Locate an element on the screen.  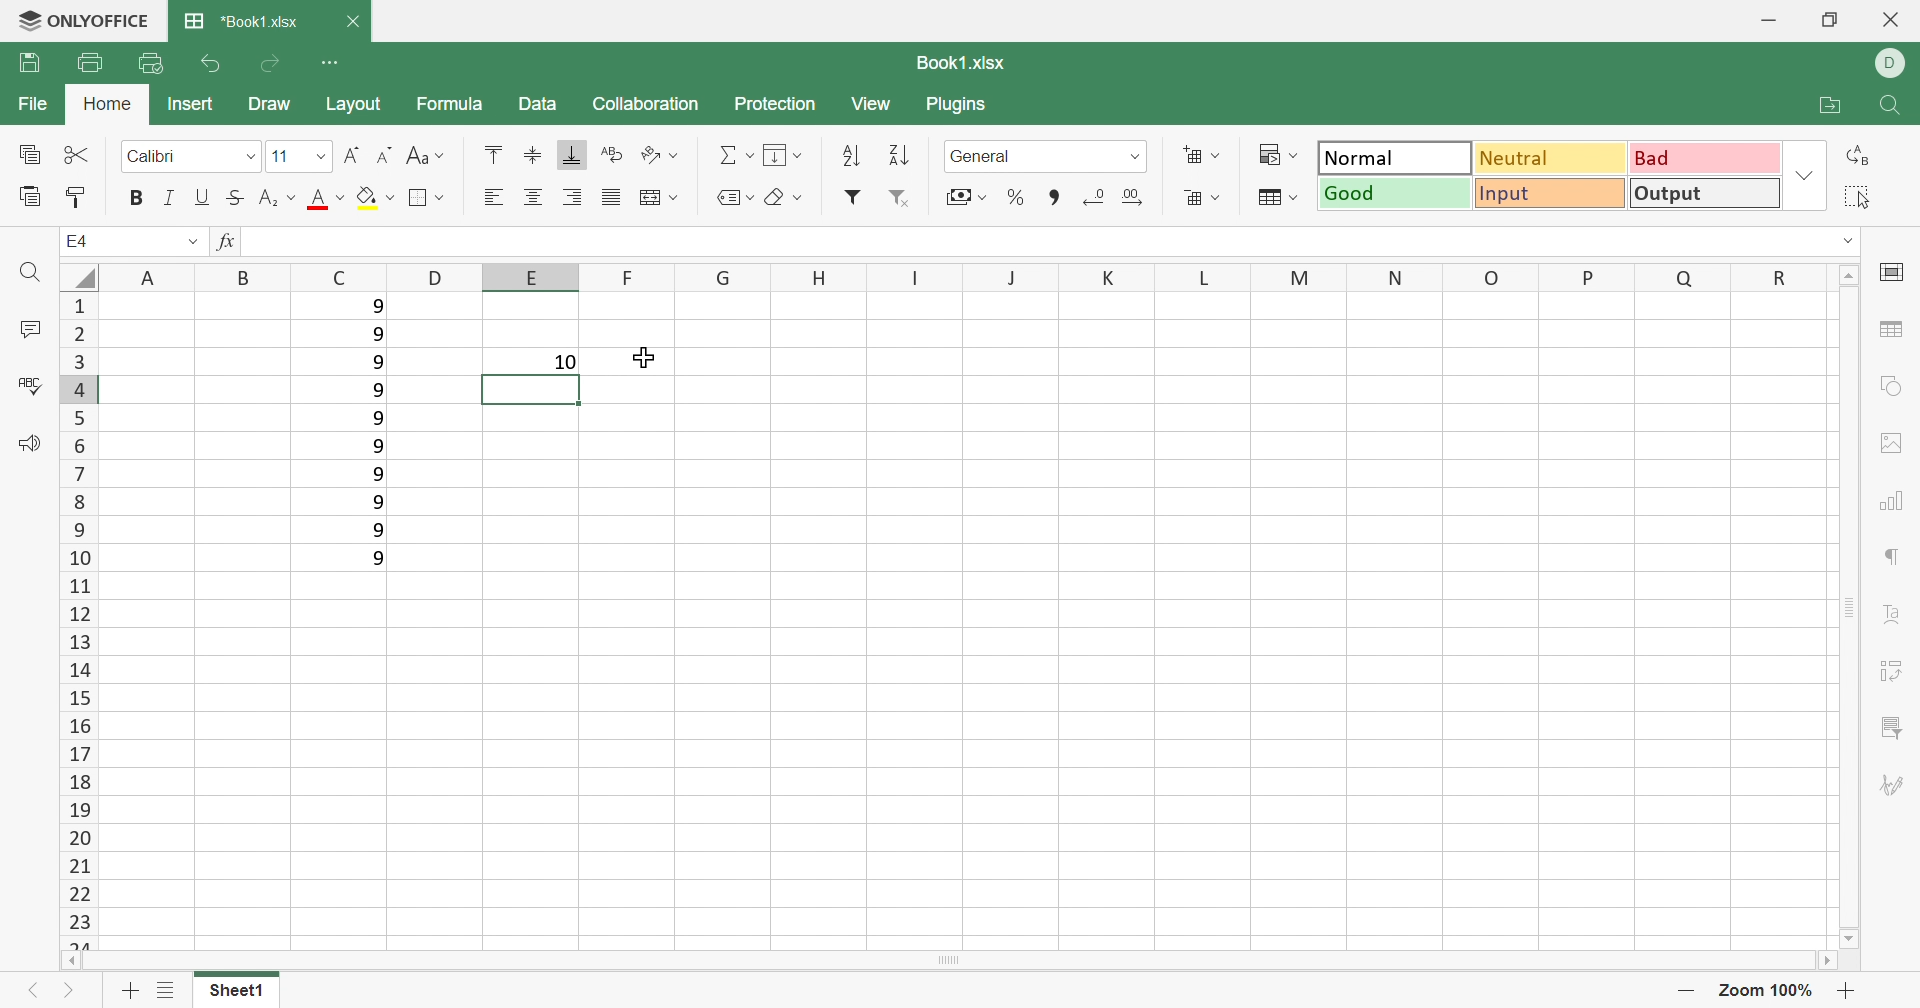
Slicer settings is located at coordinates (1893, 726).